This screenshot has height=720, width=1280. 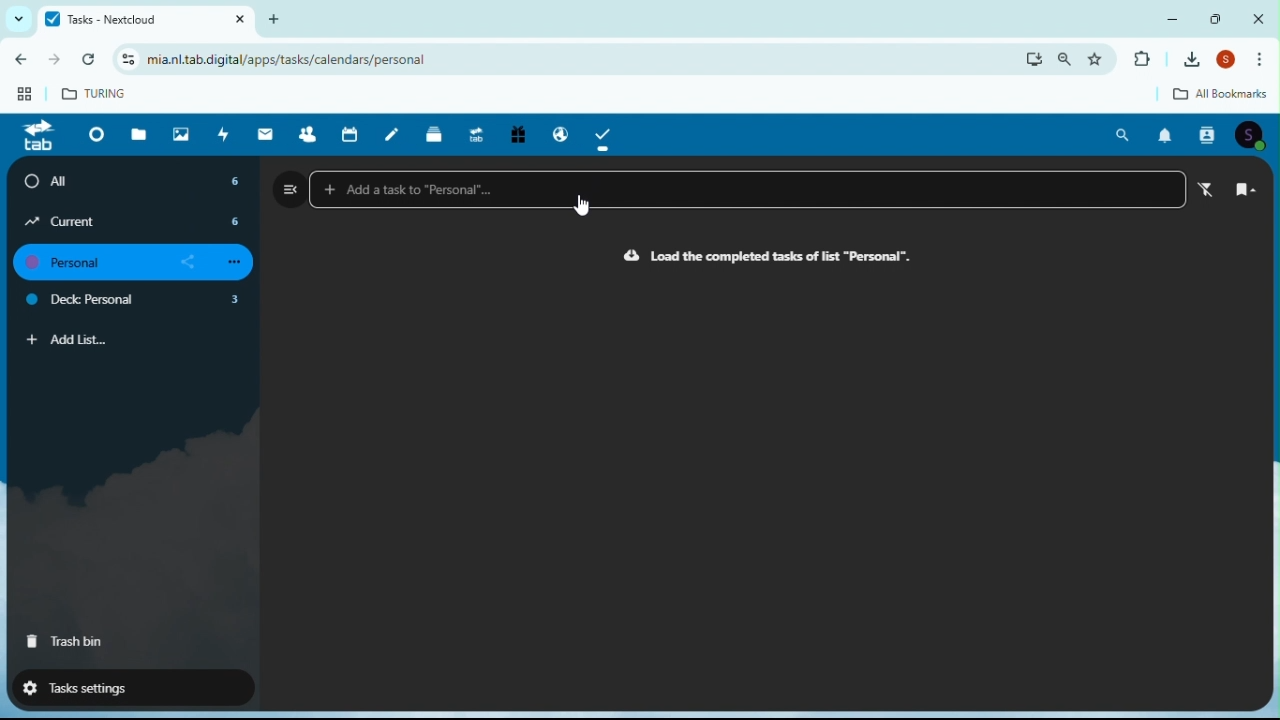 I want to click on add, so click(x=281, y=18).